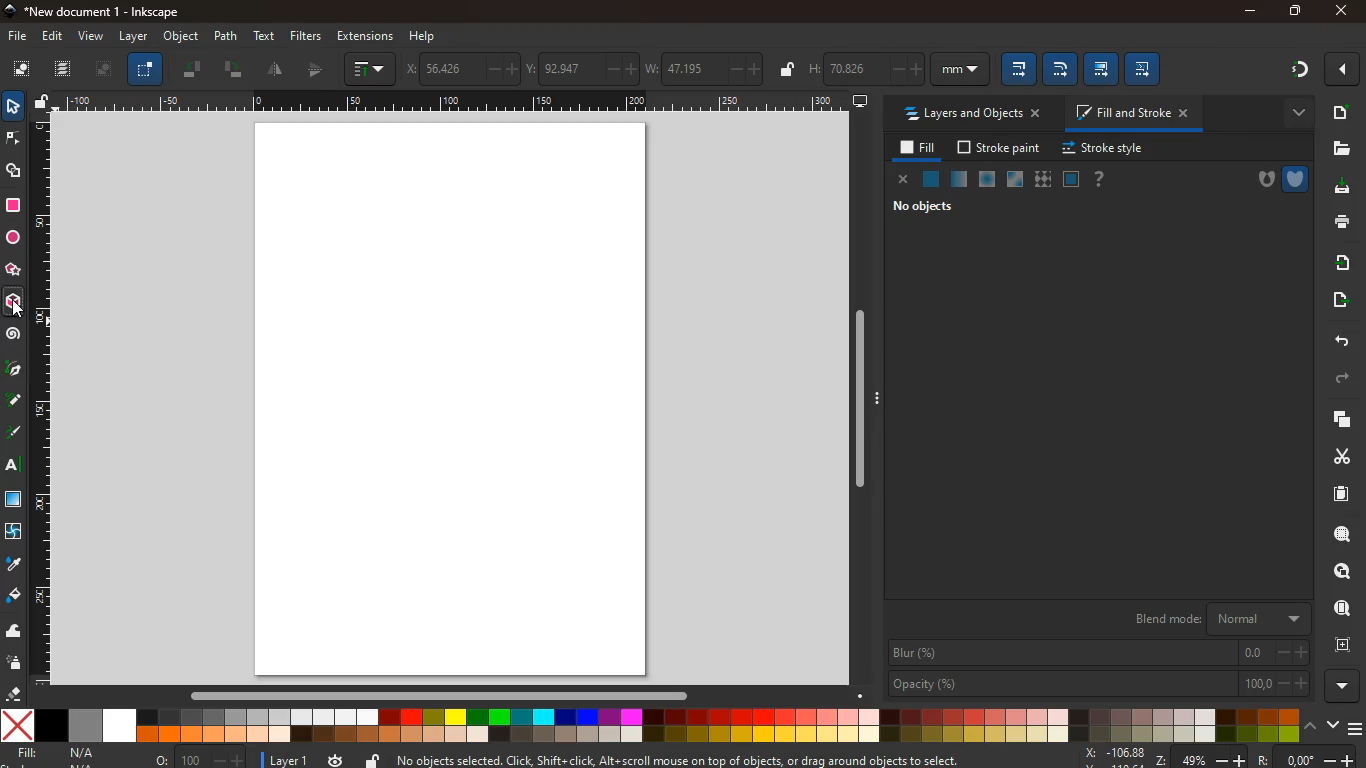 The height and width of the screenshot is (768, 1366). Describe the element at coordinates (1295, 178) in the screenshot. I see `armour` at that location.